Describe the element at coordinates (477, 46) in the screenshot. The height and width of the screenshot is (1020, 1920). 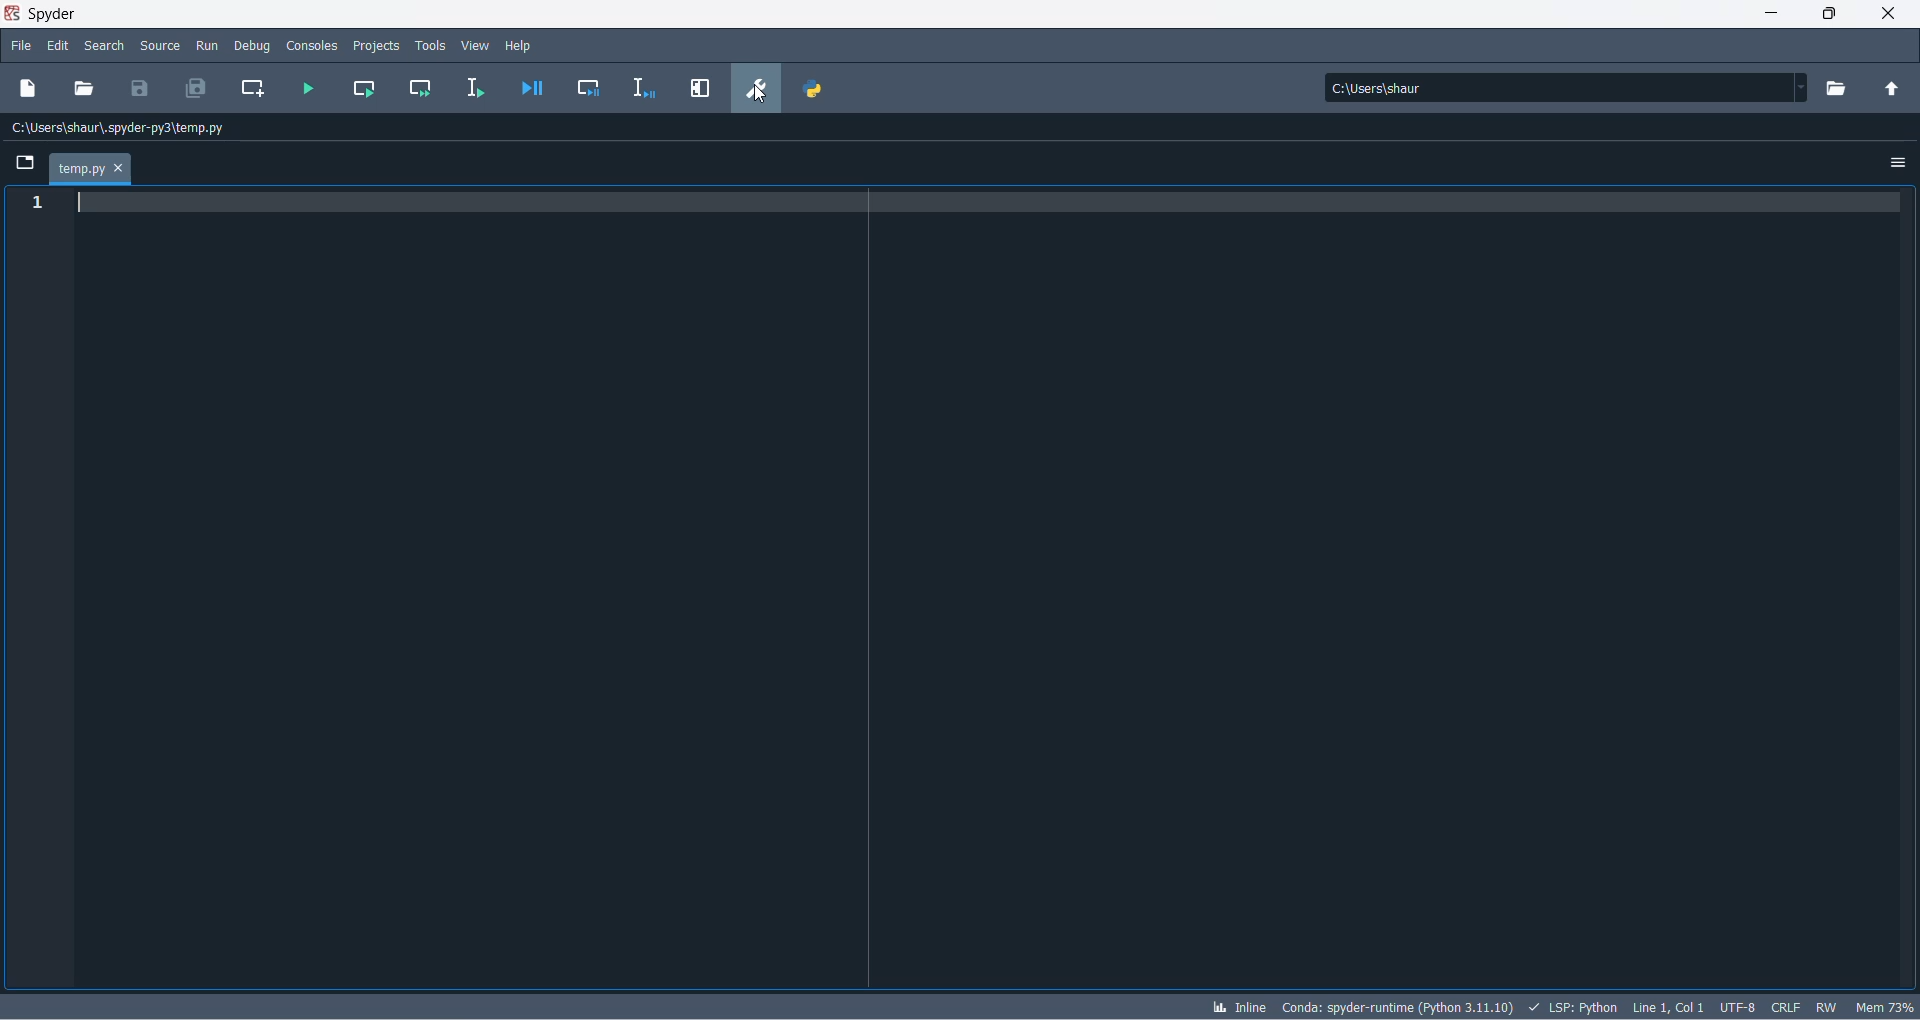
I see `view` at that location.